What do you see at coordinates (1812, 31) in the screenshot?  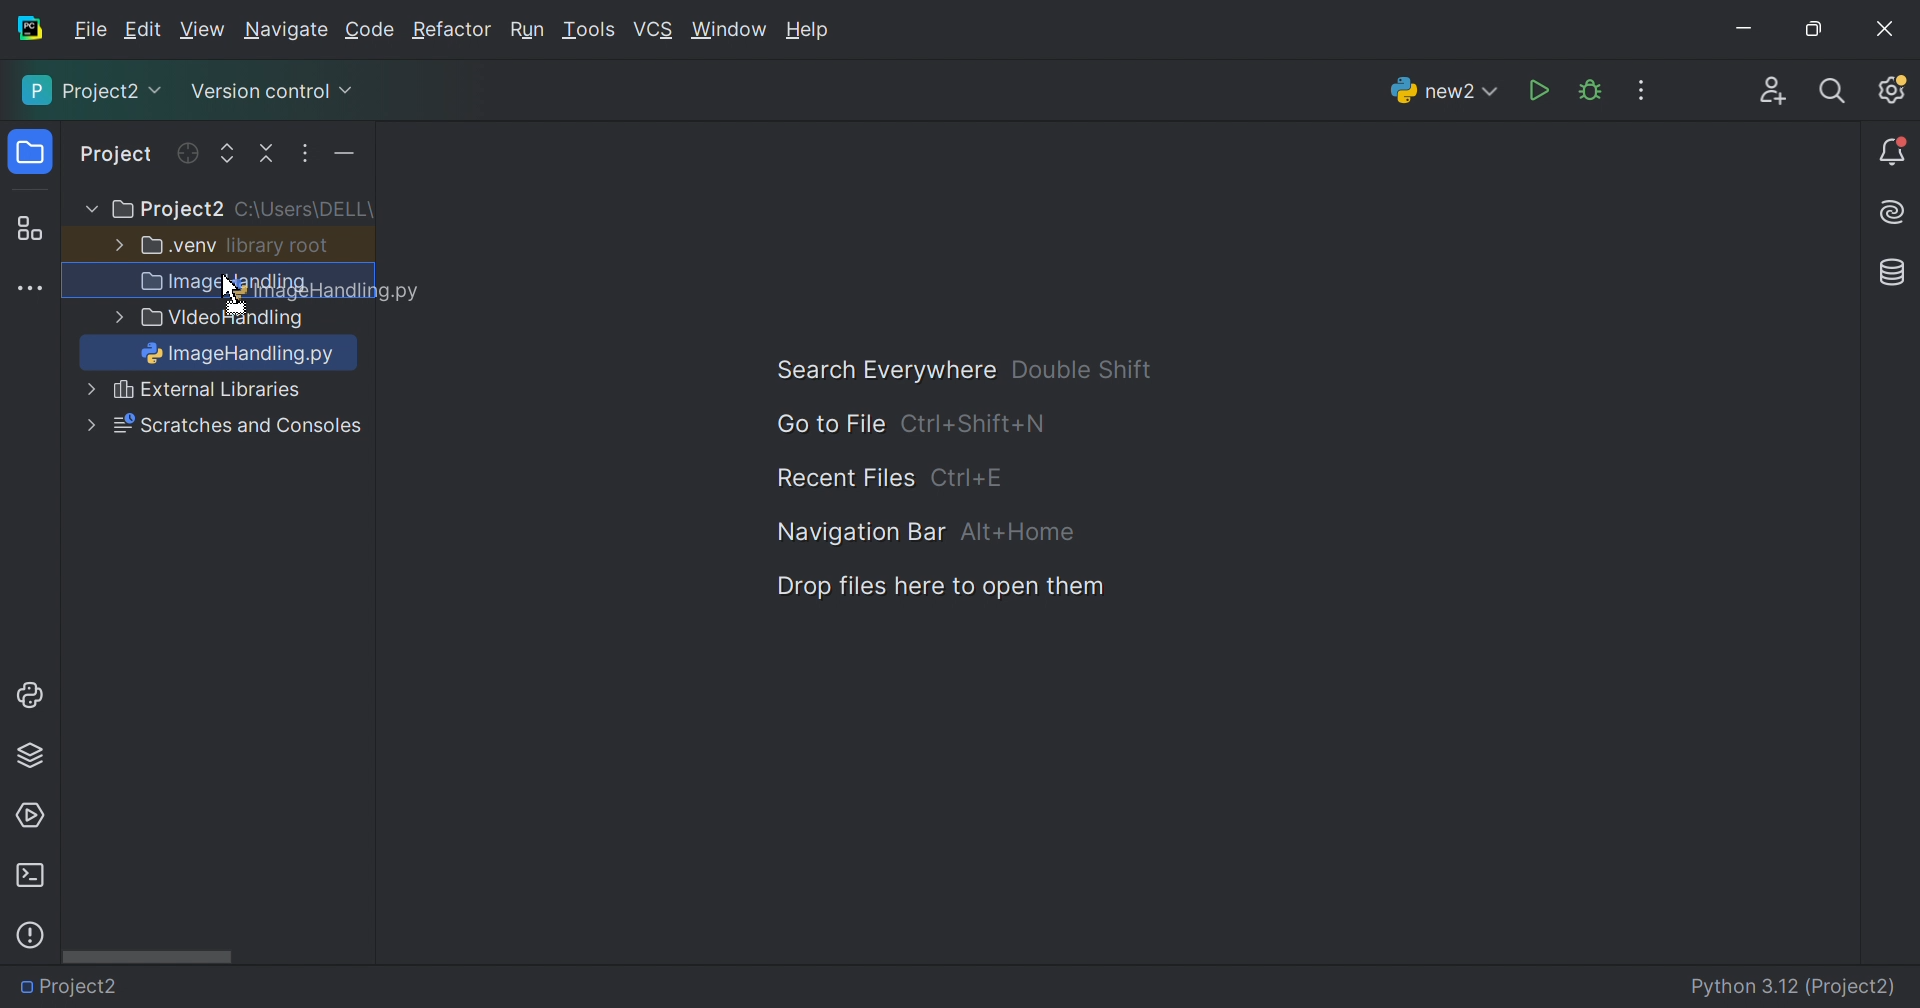 I see `Restore down` at bounding box center [1812, 31].